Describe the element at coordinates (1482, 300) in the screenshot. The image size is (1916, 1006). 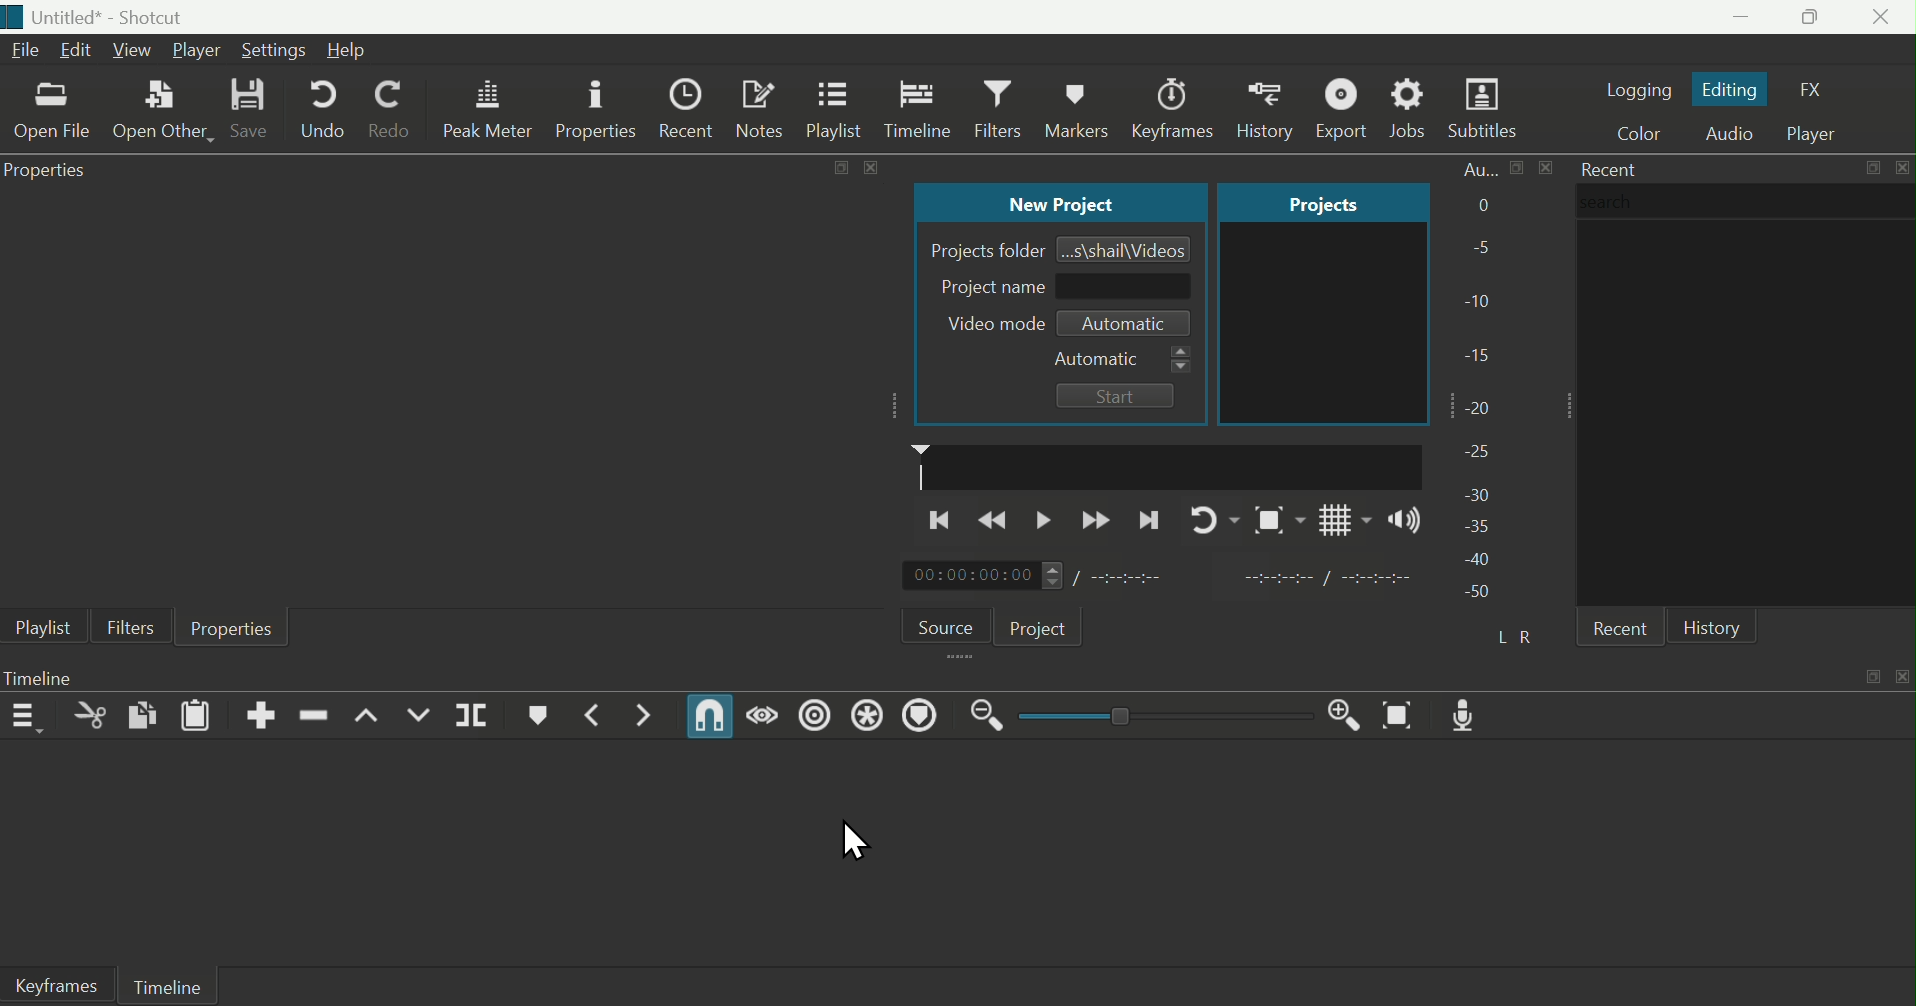
I see `-10` at that location.